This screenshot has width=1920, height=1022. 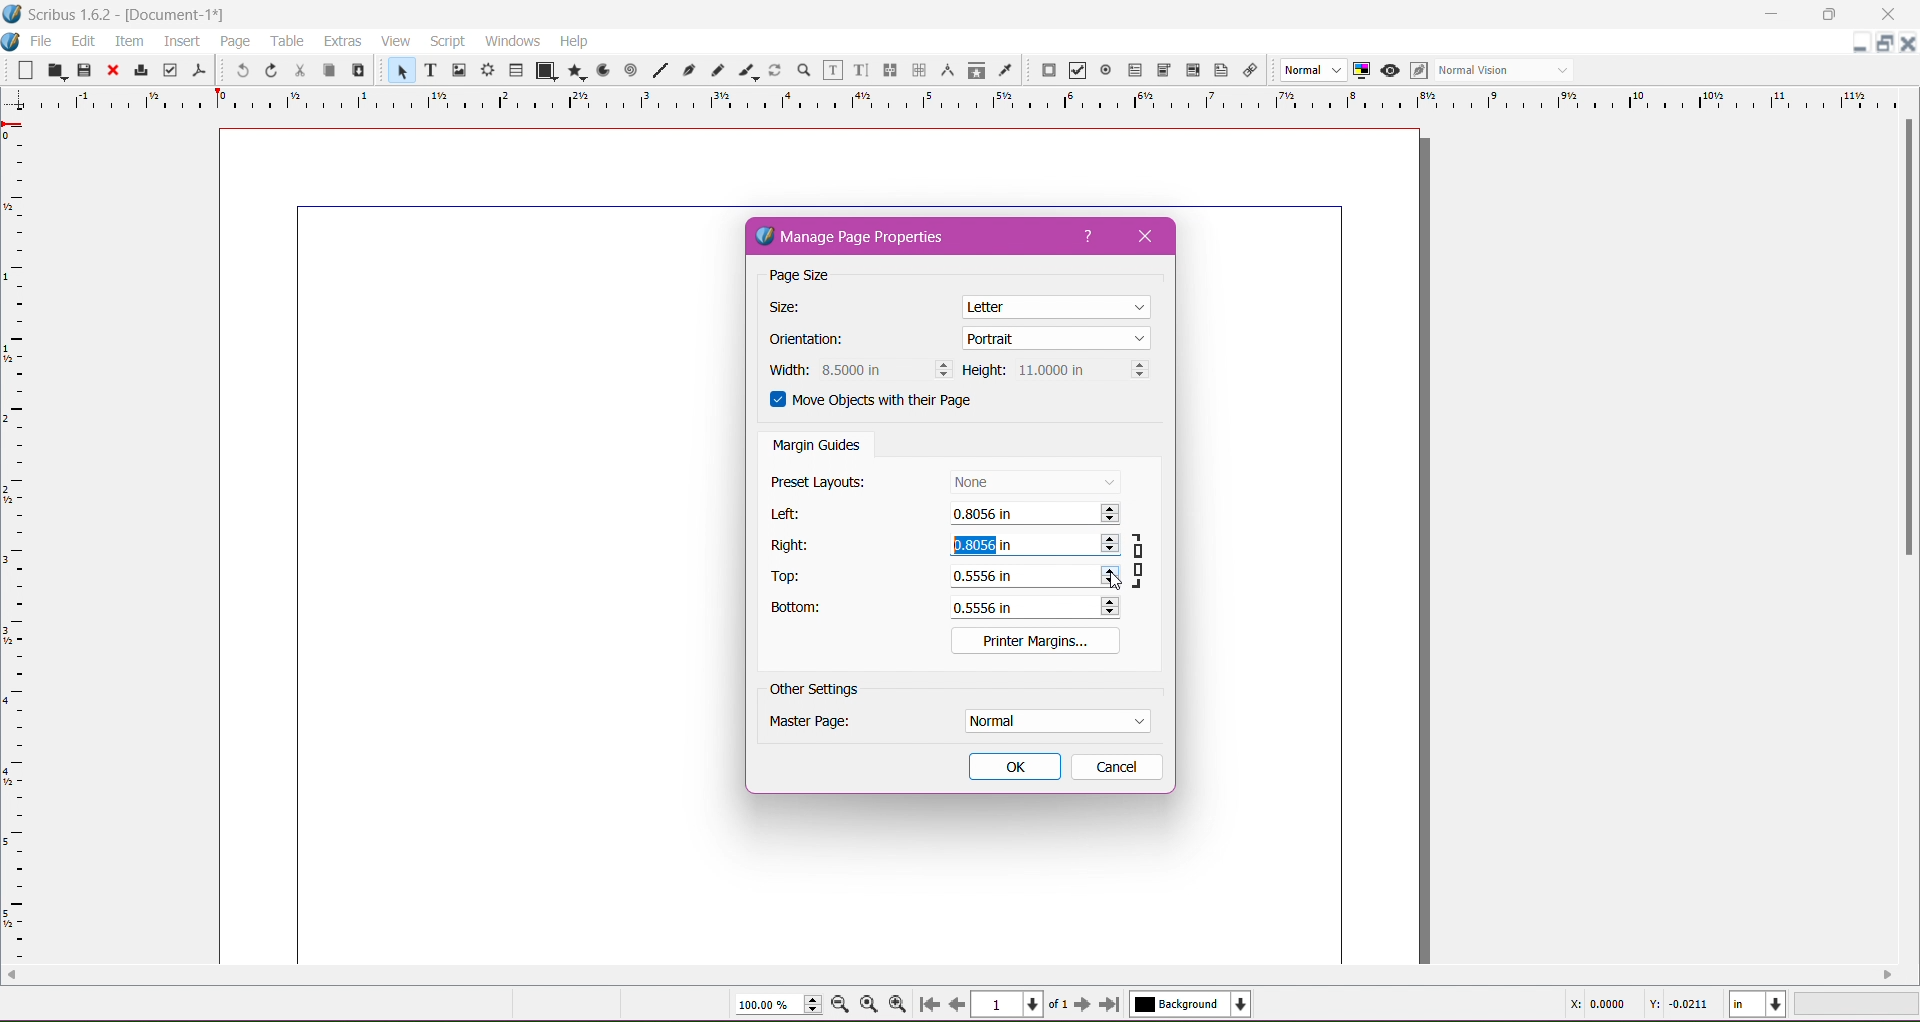 What do you see at coordinates (1058, 305) in the screenshot?
I see `Set Page Size` at bounding box center [1058, 305].